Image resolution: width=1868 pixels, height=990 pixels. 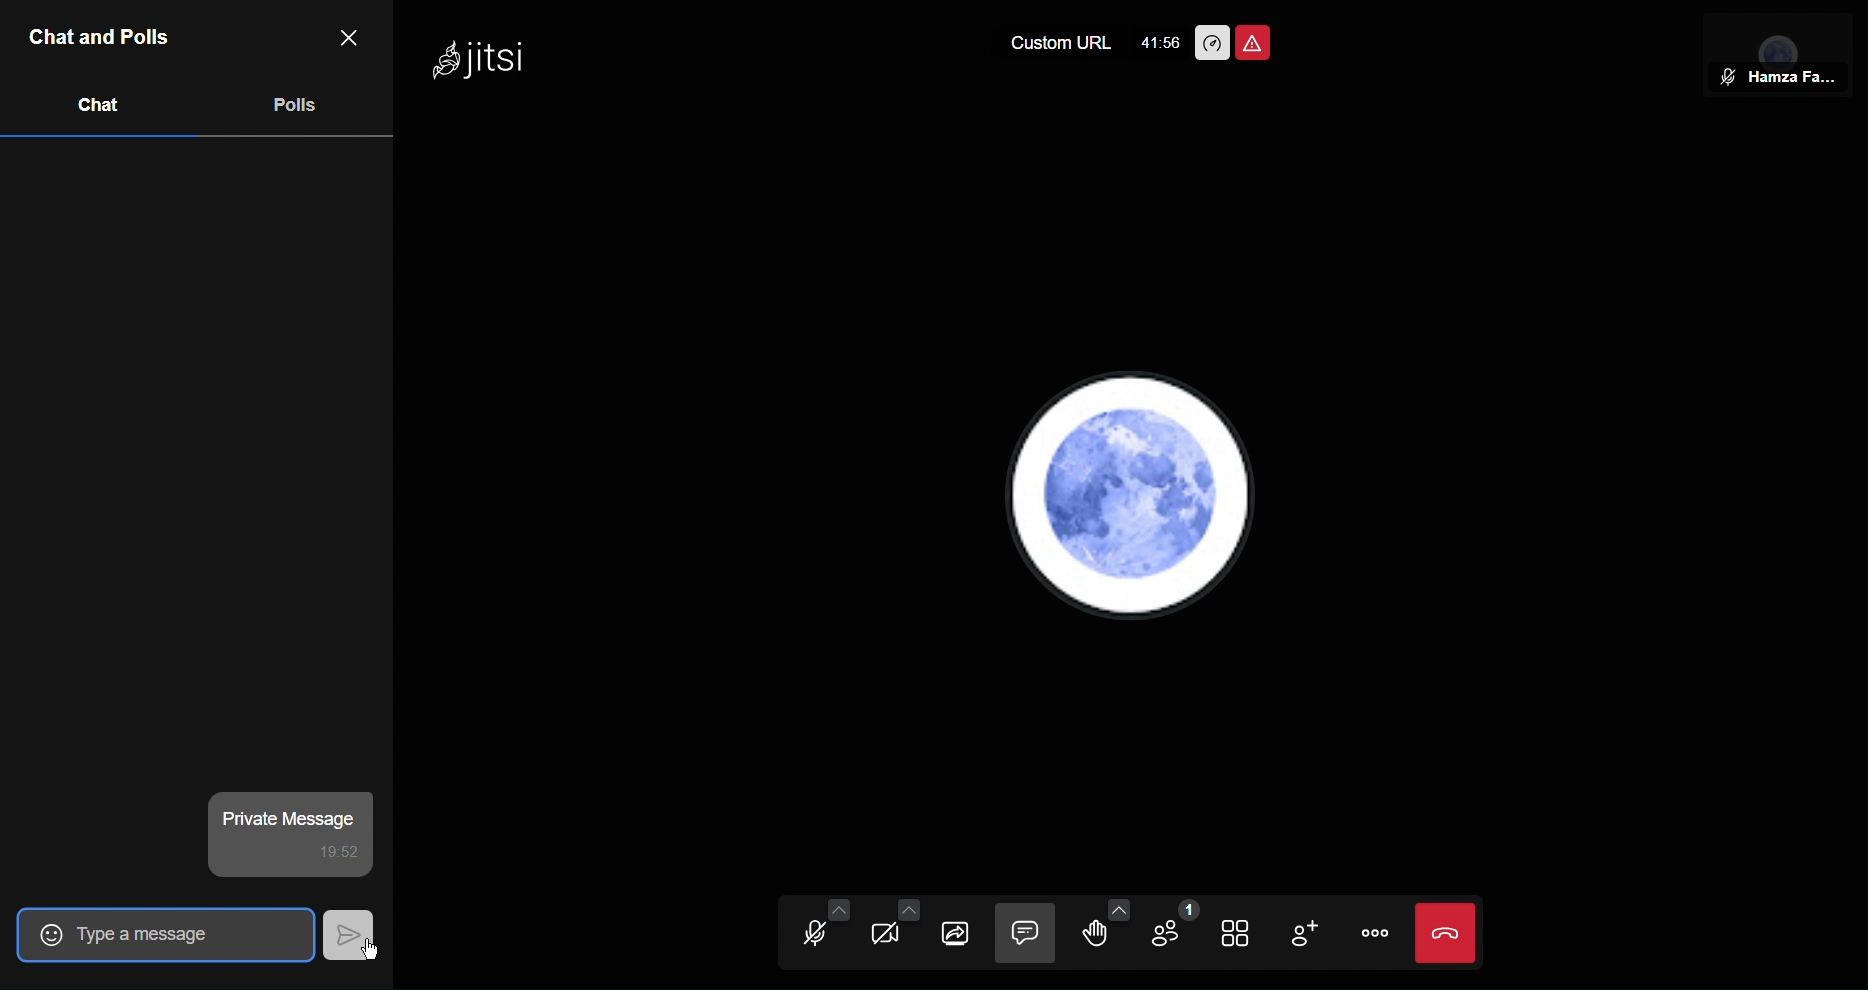 I want to click on Send, so click(x=353, y=934).